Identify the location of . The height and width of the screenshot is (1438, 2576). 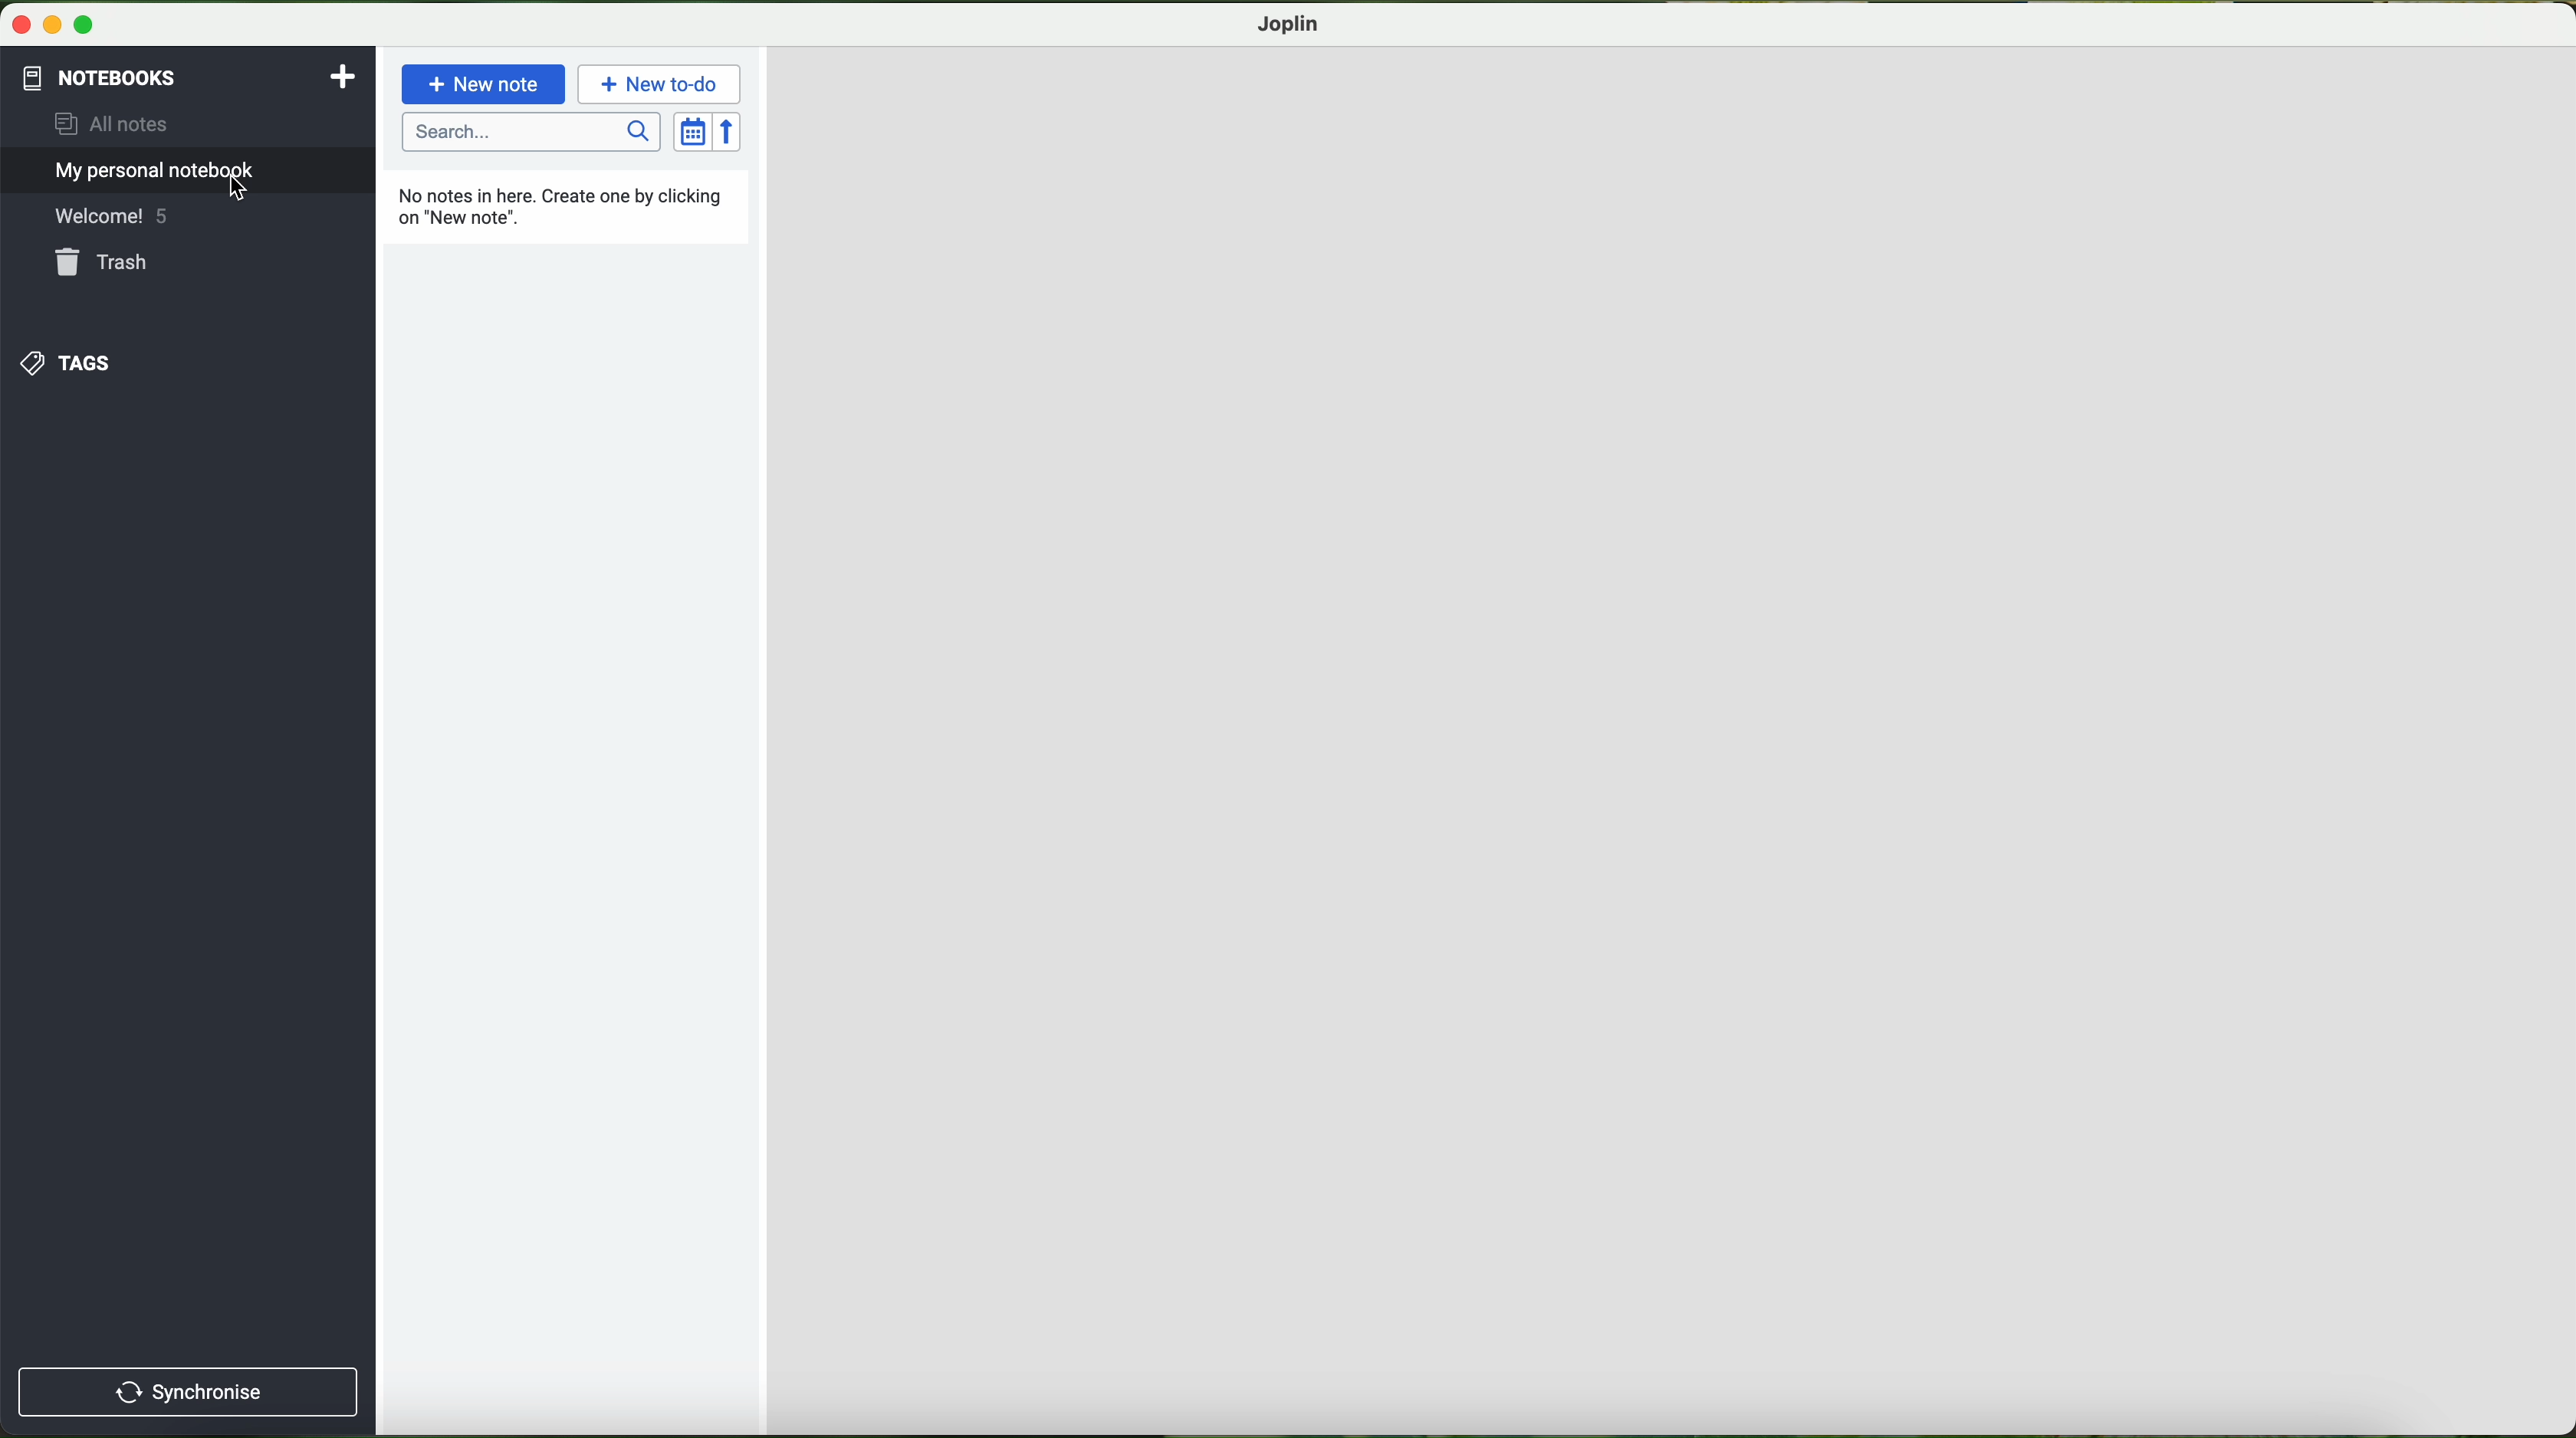
(692, 132).